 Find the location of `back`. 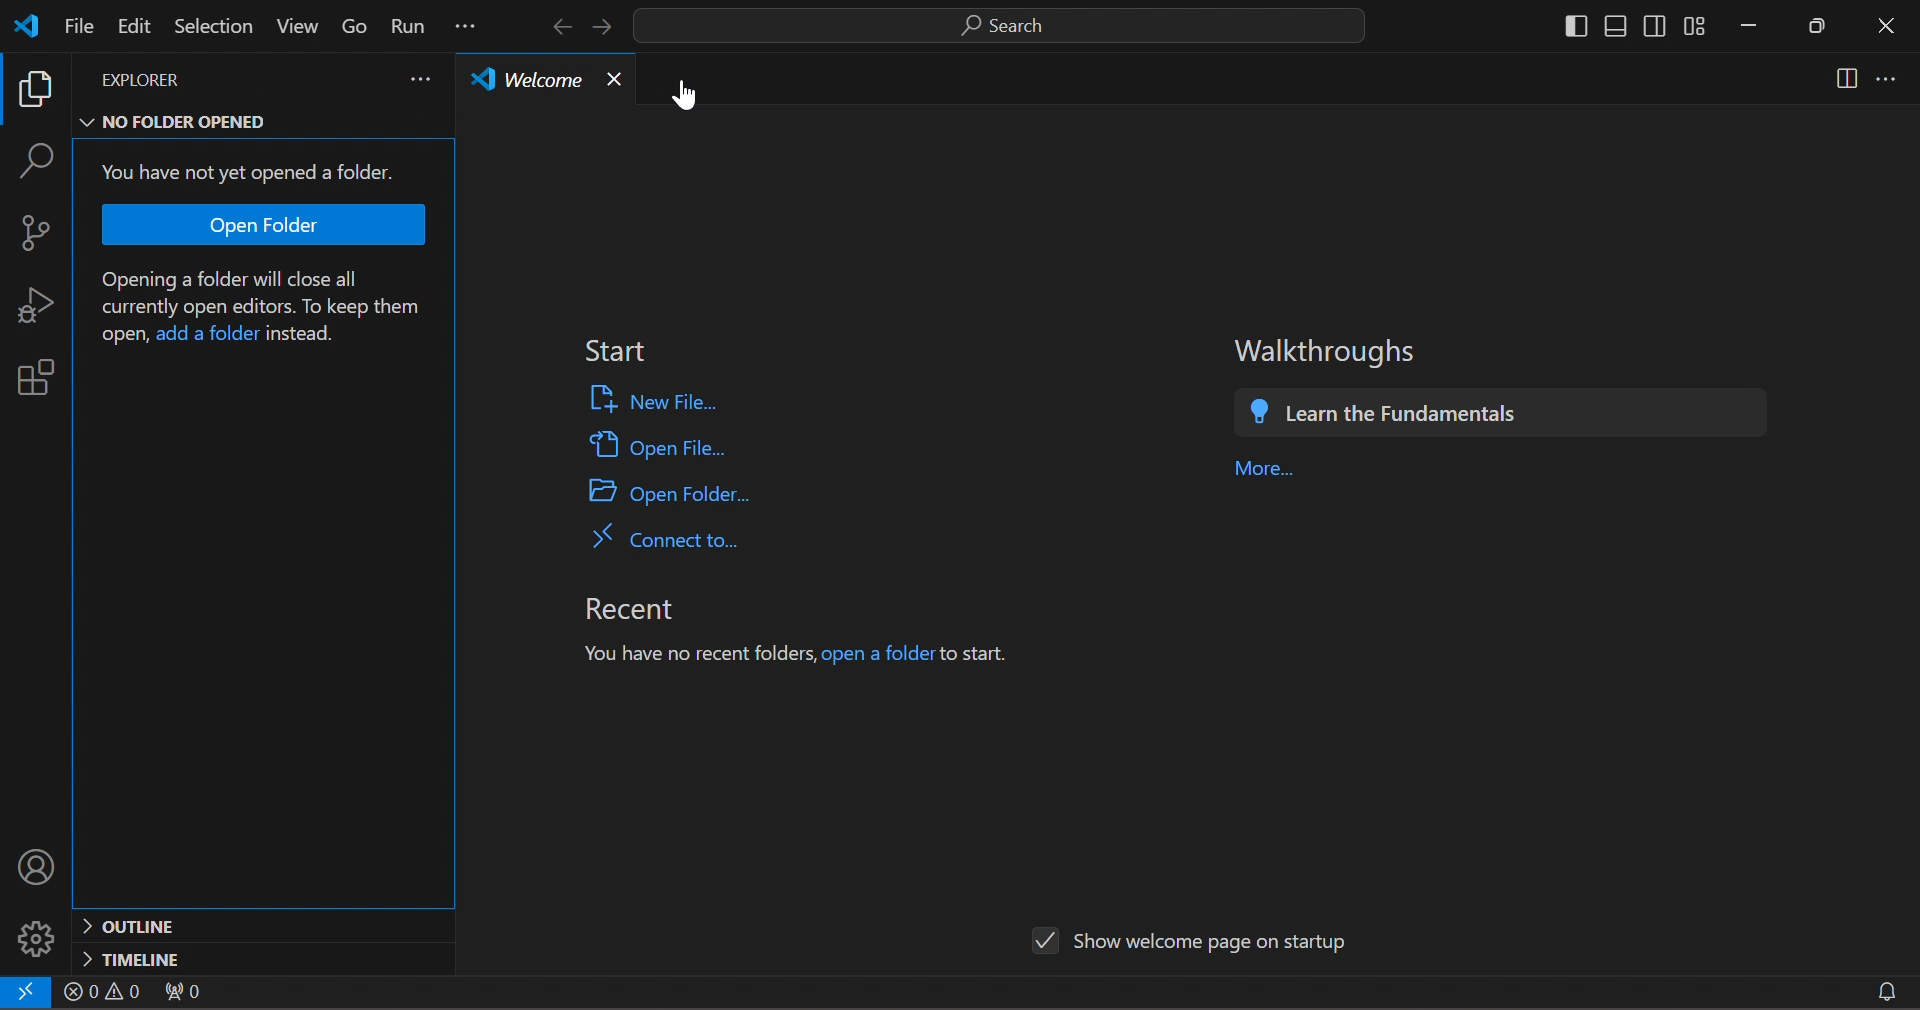

back is located at coordinates (561, 26).